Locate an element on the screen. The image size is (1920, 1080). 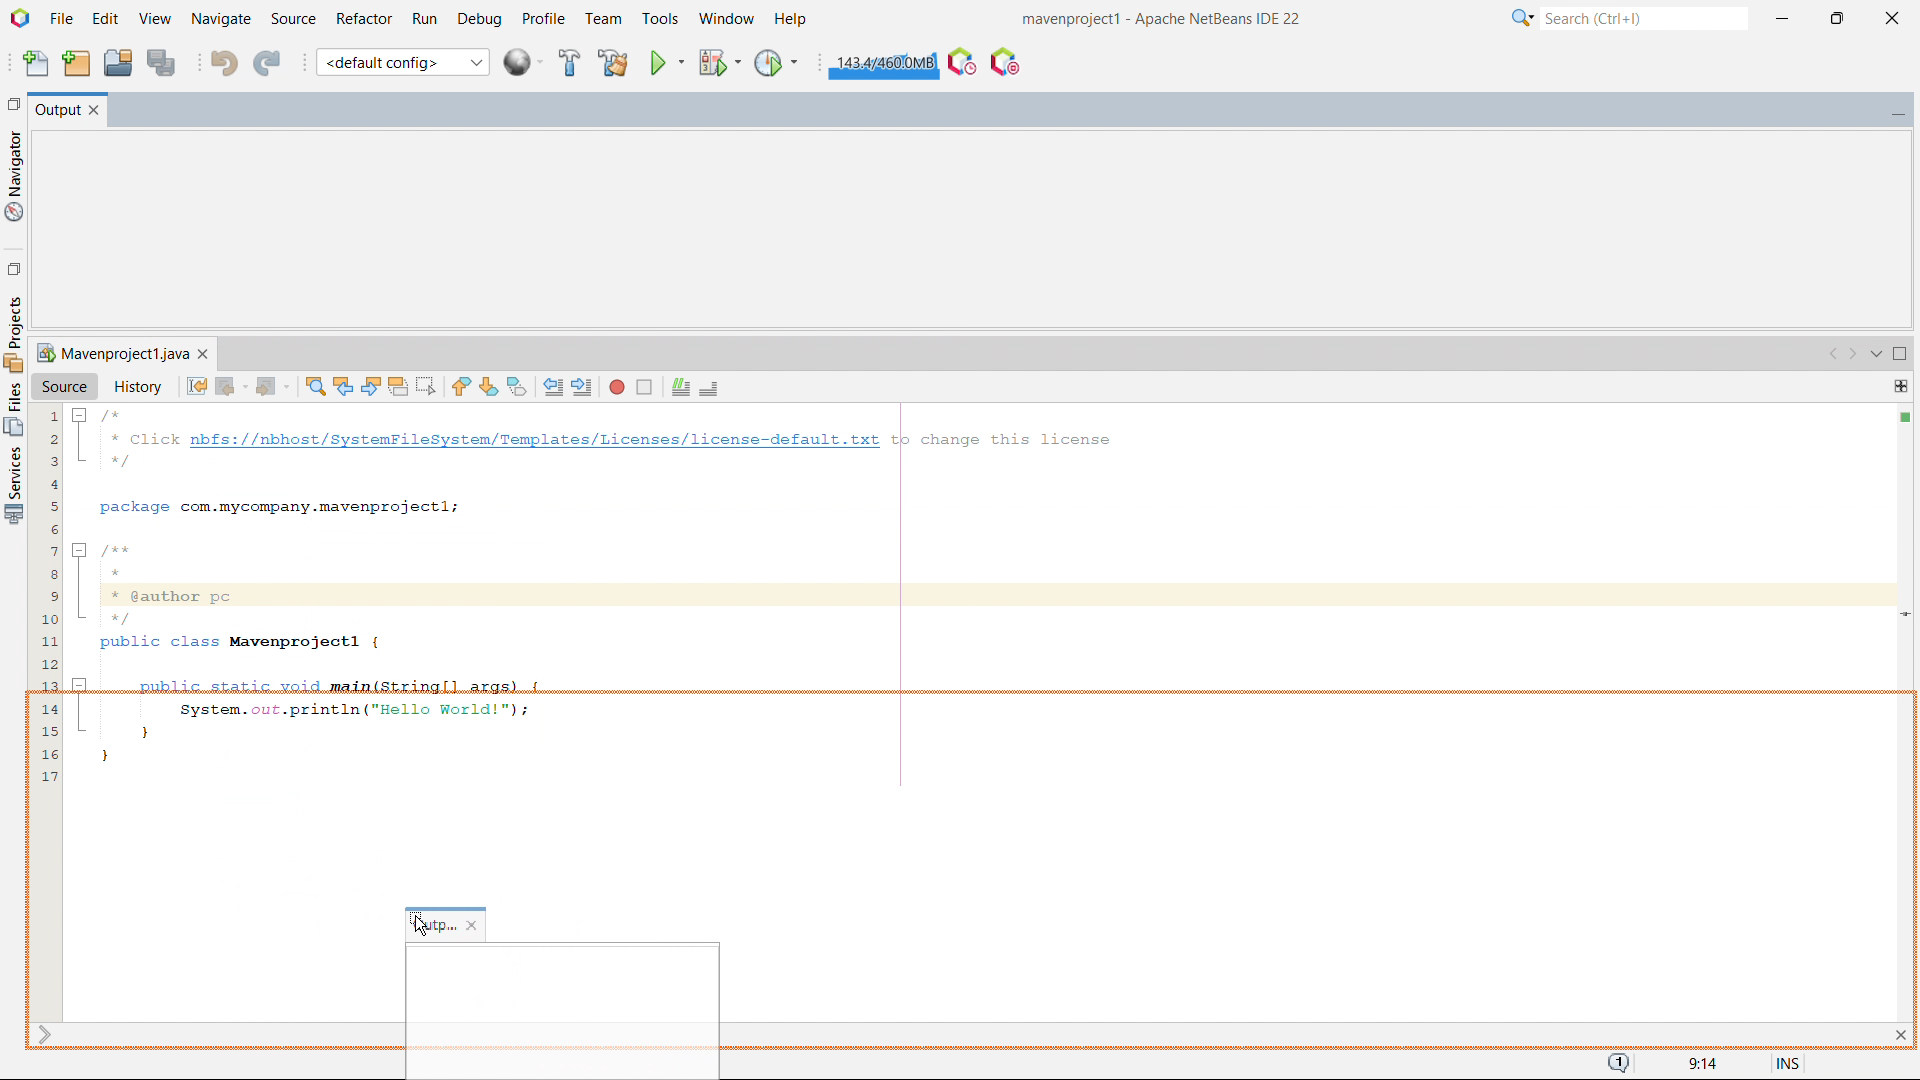
searchbox is located at coordinates (1644, 18).